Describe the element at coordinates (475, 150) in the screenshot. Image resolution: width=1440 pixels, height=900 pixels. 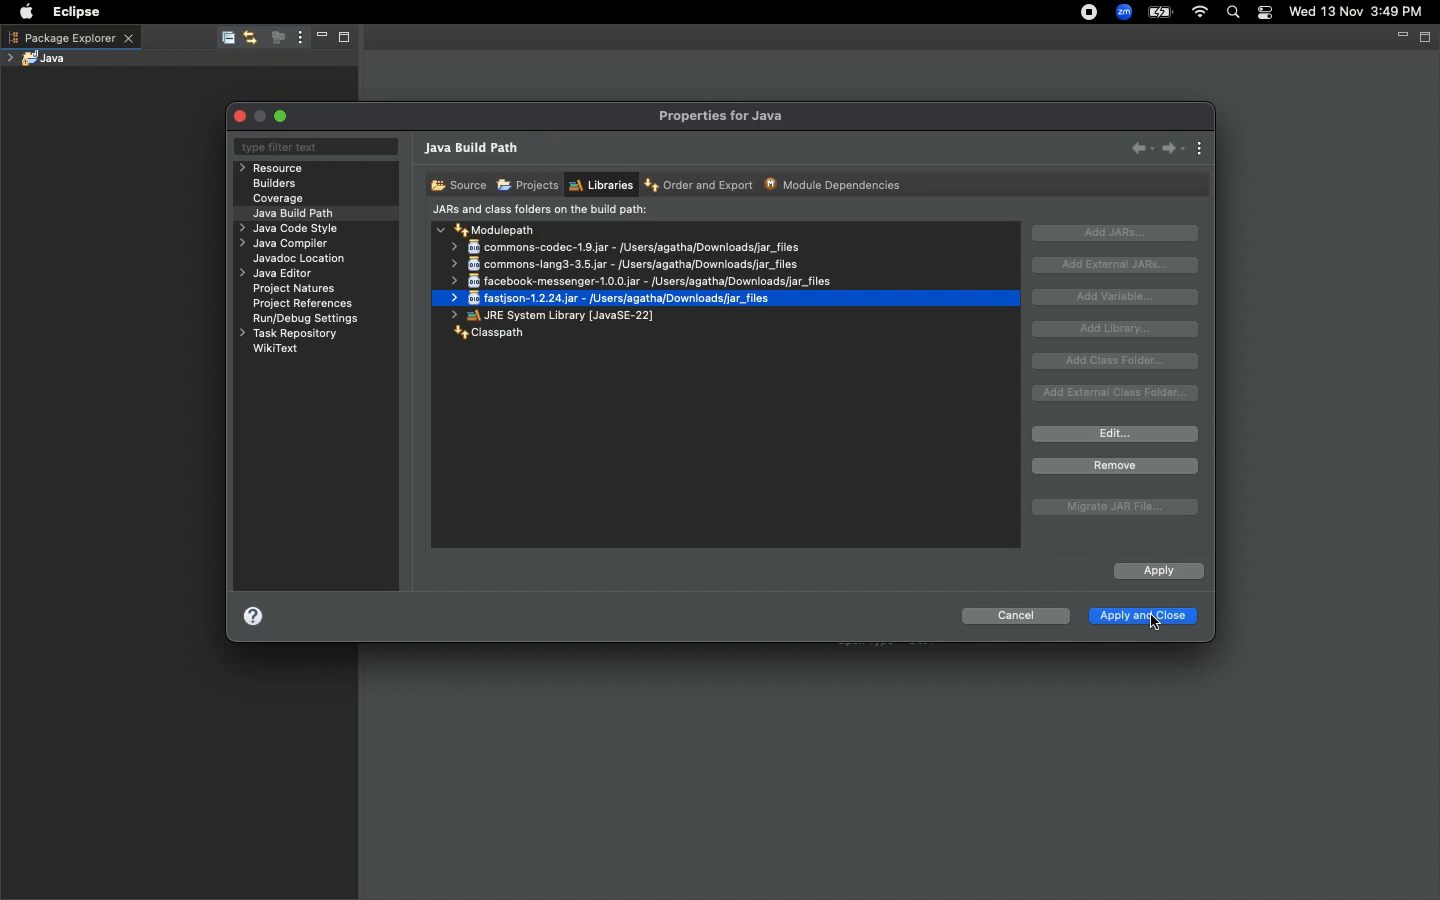
I see `Java build path` at that location.